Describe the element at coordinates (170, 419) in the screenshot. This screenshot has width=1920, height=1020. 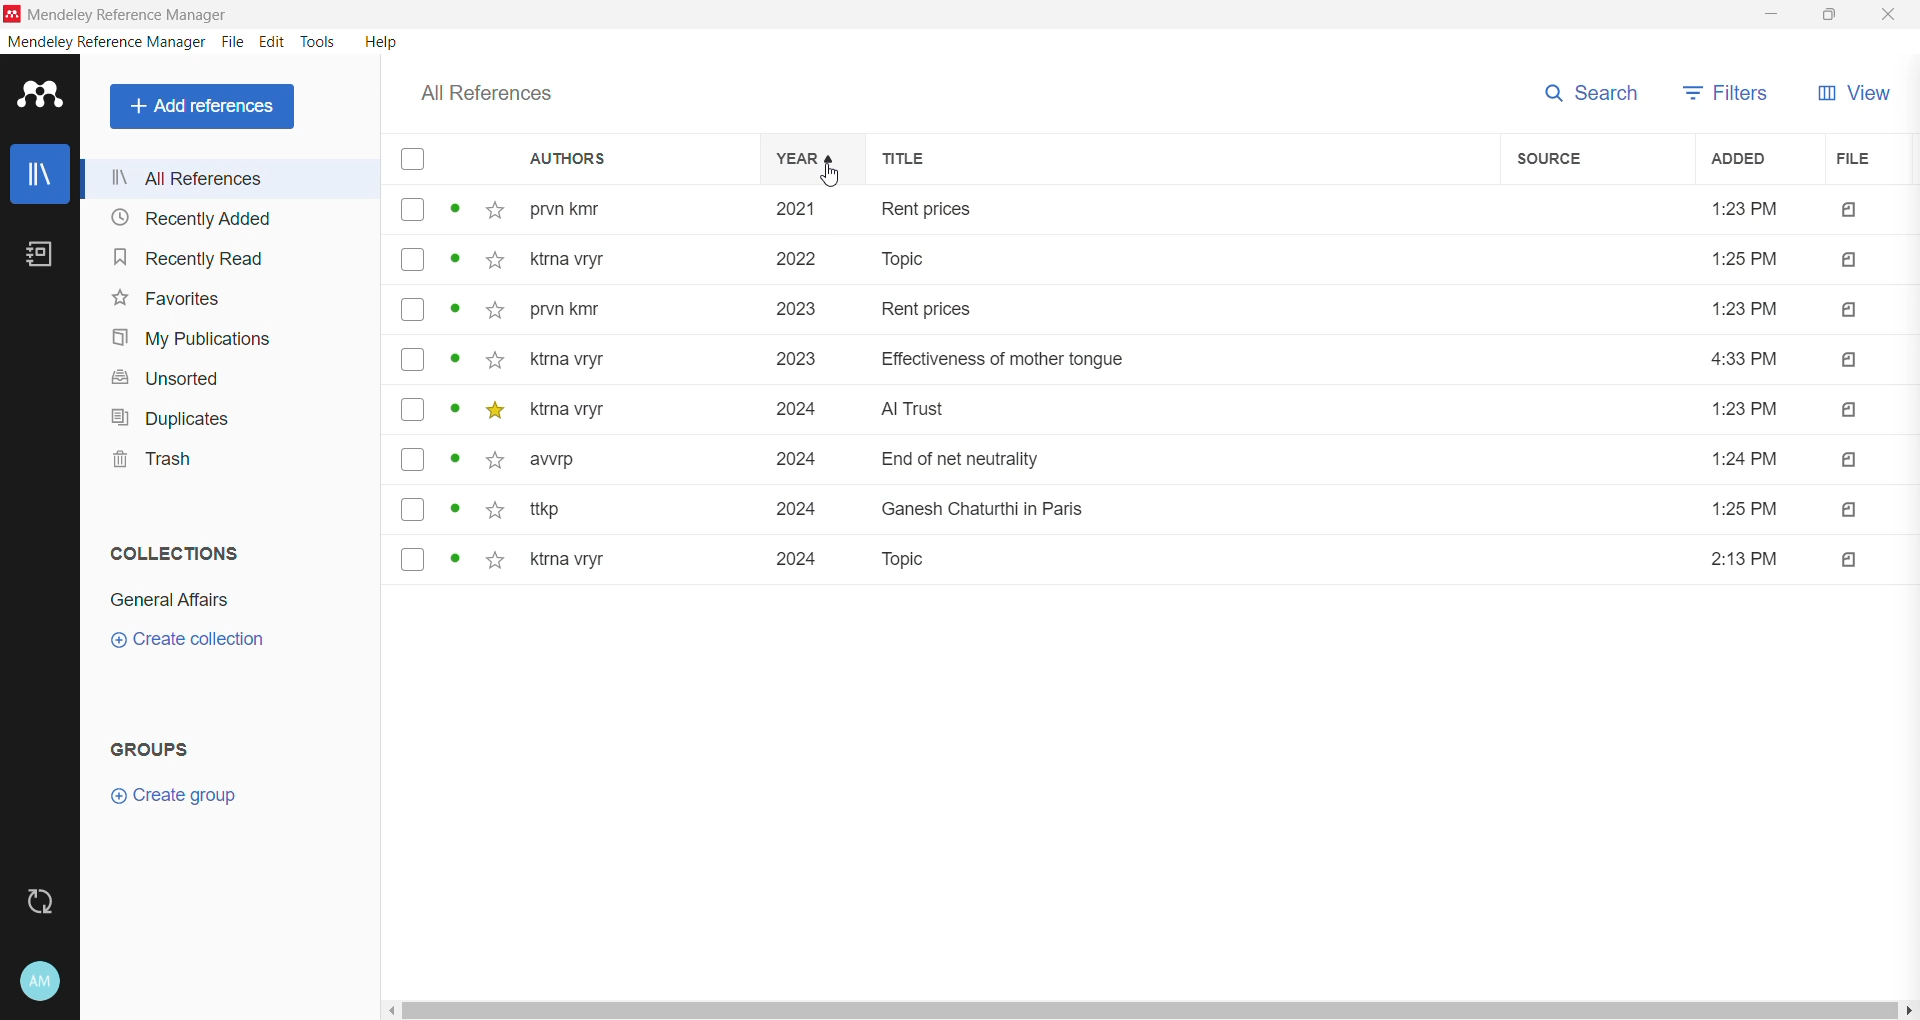
I see `Duplicates` at that location.